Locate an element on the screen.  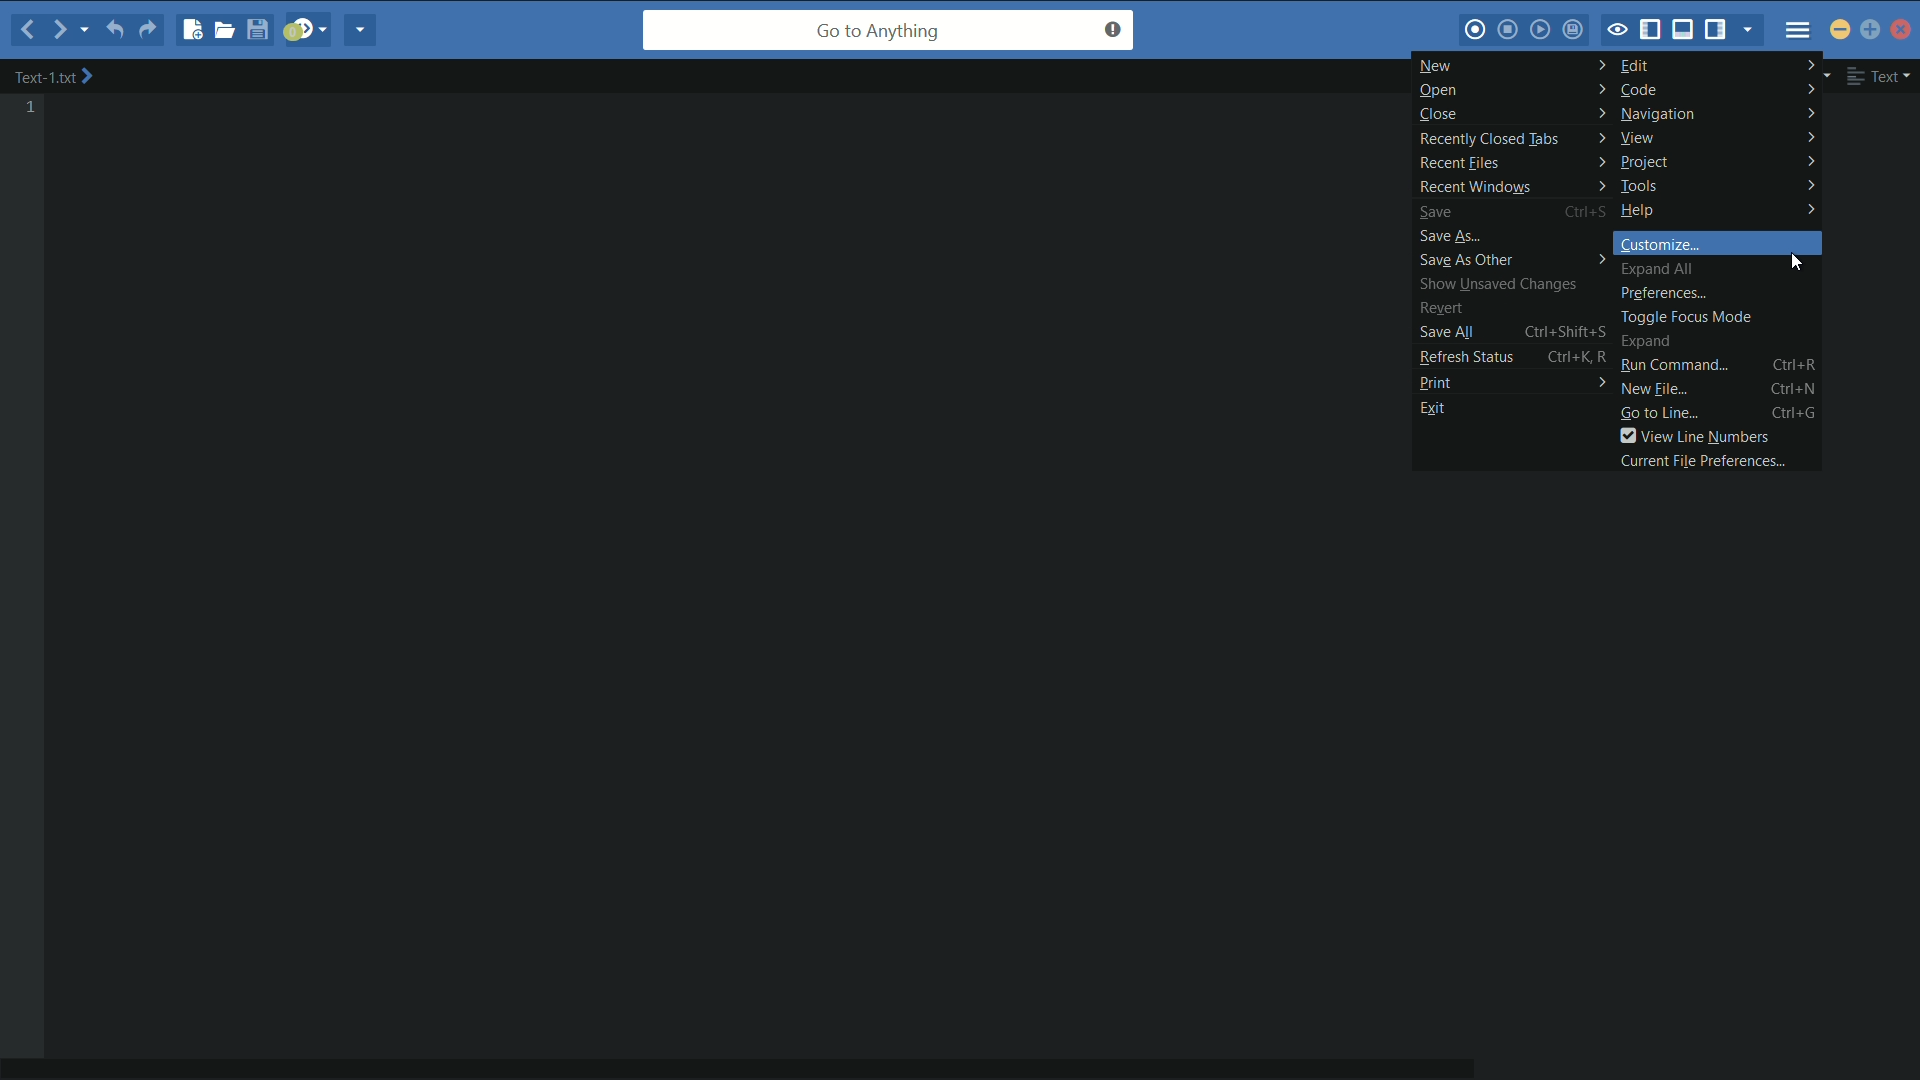
recently closed tabs is located at coordinates (1513, 139).